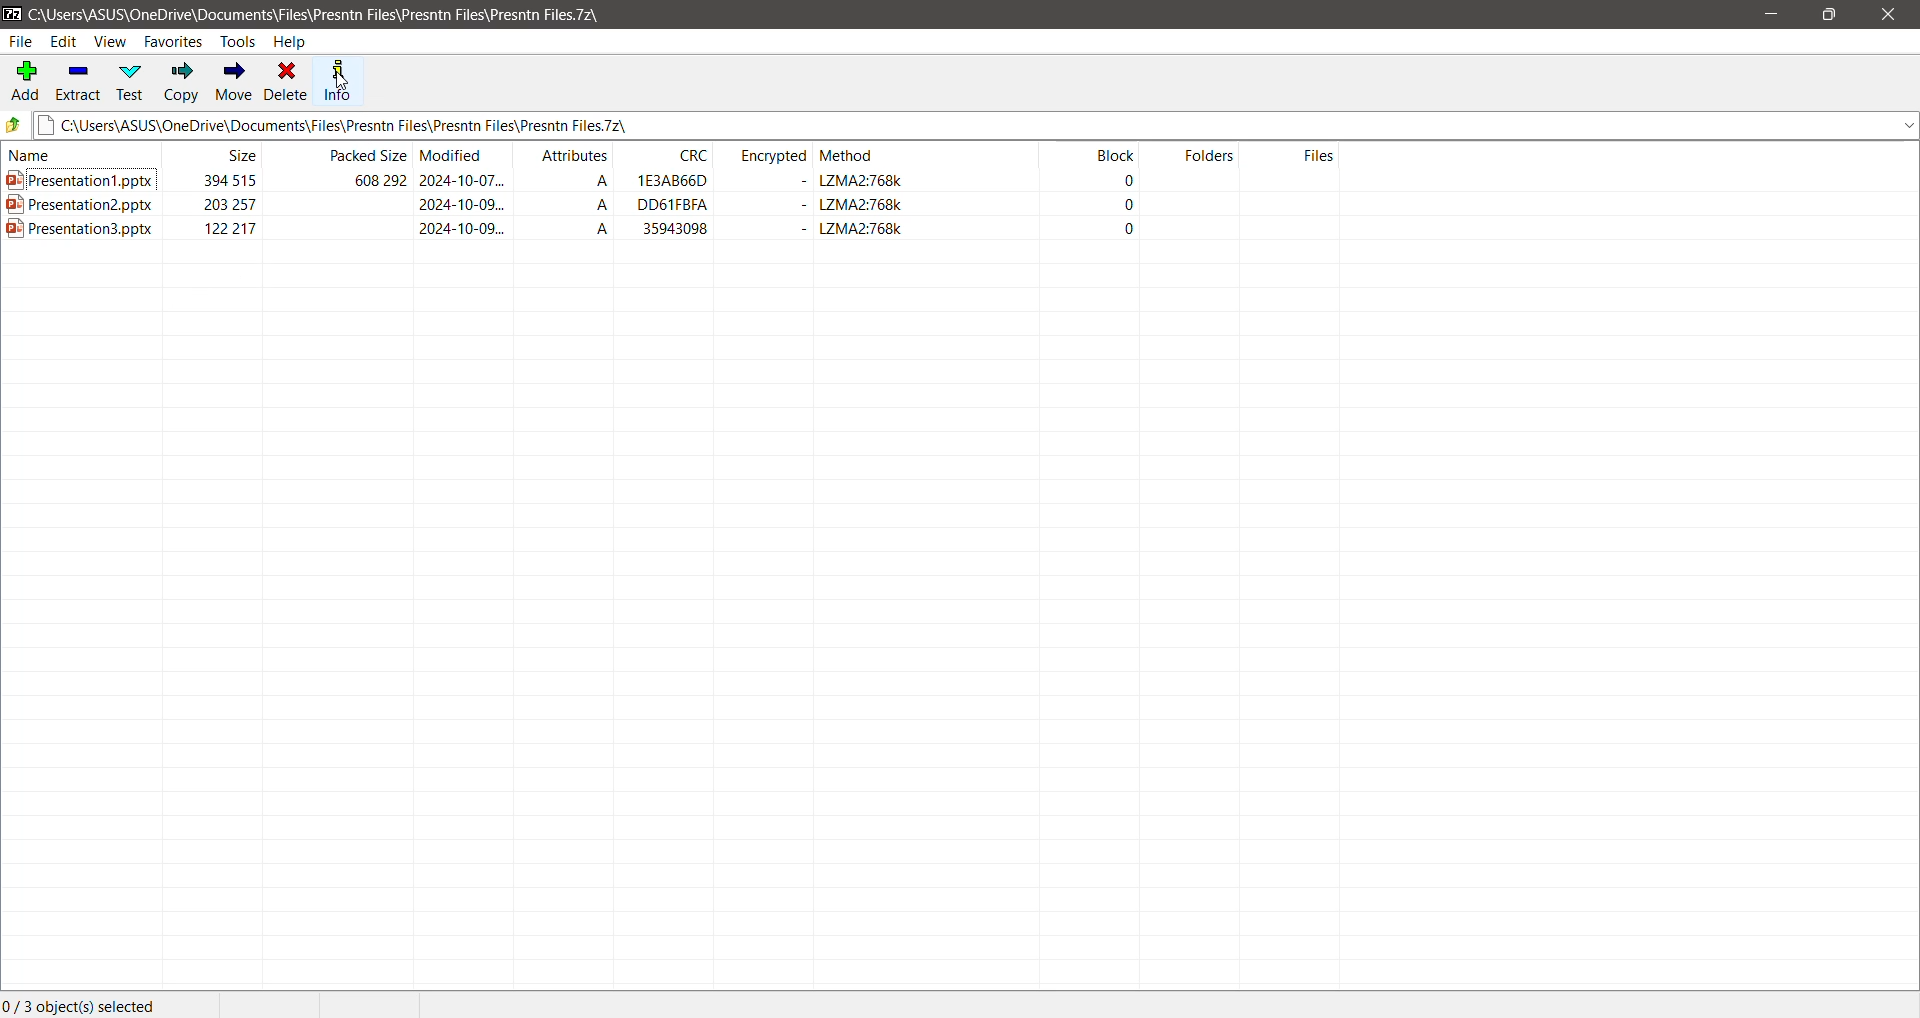 The width and height of the screenshot is (1920, 1018). I want to click on name, so click(41, 159).